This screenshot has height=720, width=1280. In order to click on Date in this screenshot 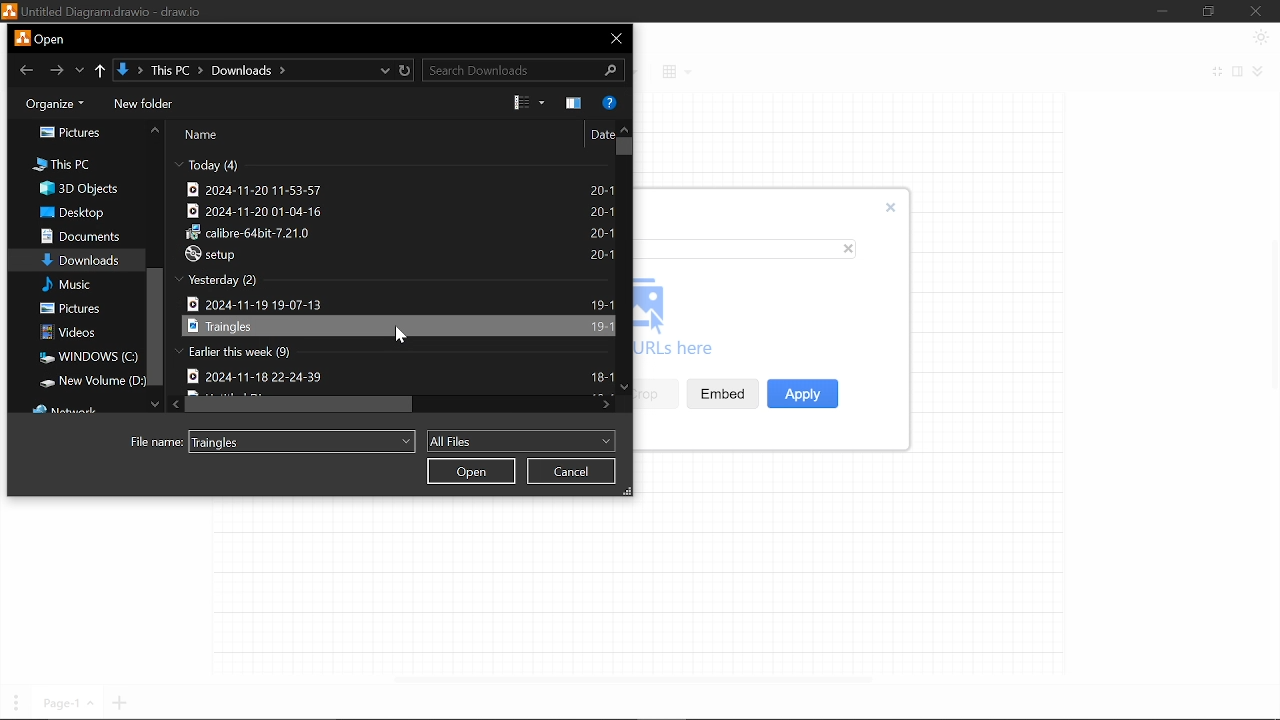, I will do `click(599, 136)`.